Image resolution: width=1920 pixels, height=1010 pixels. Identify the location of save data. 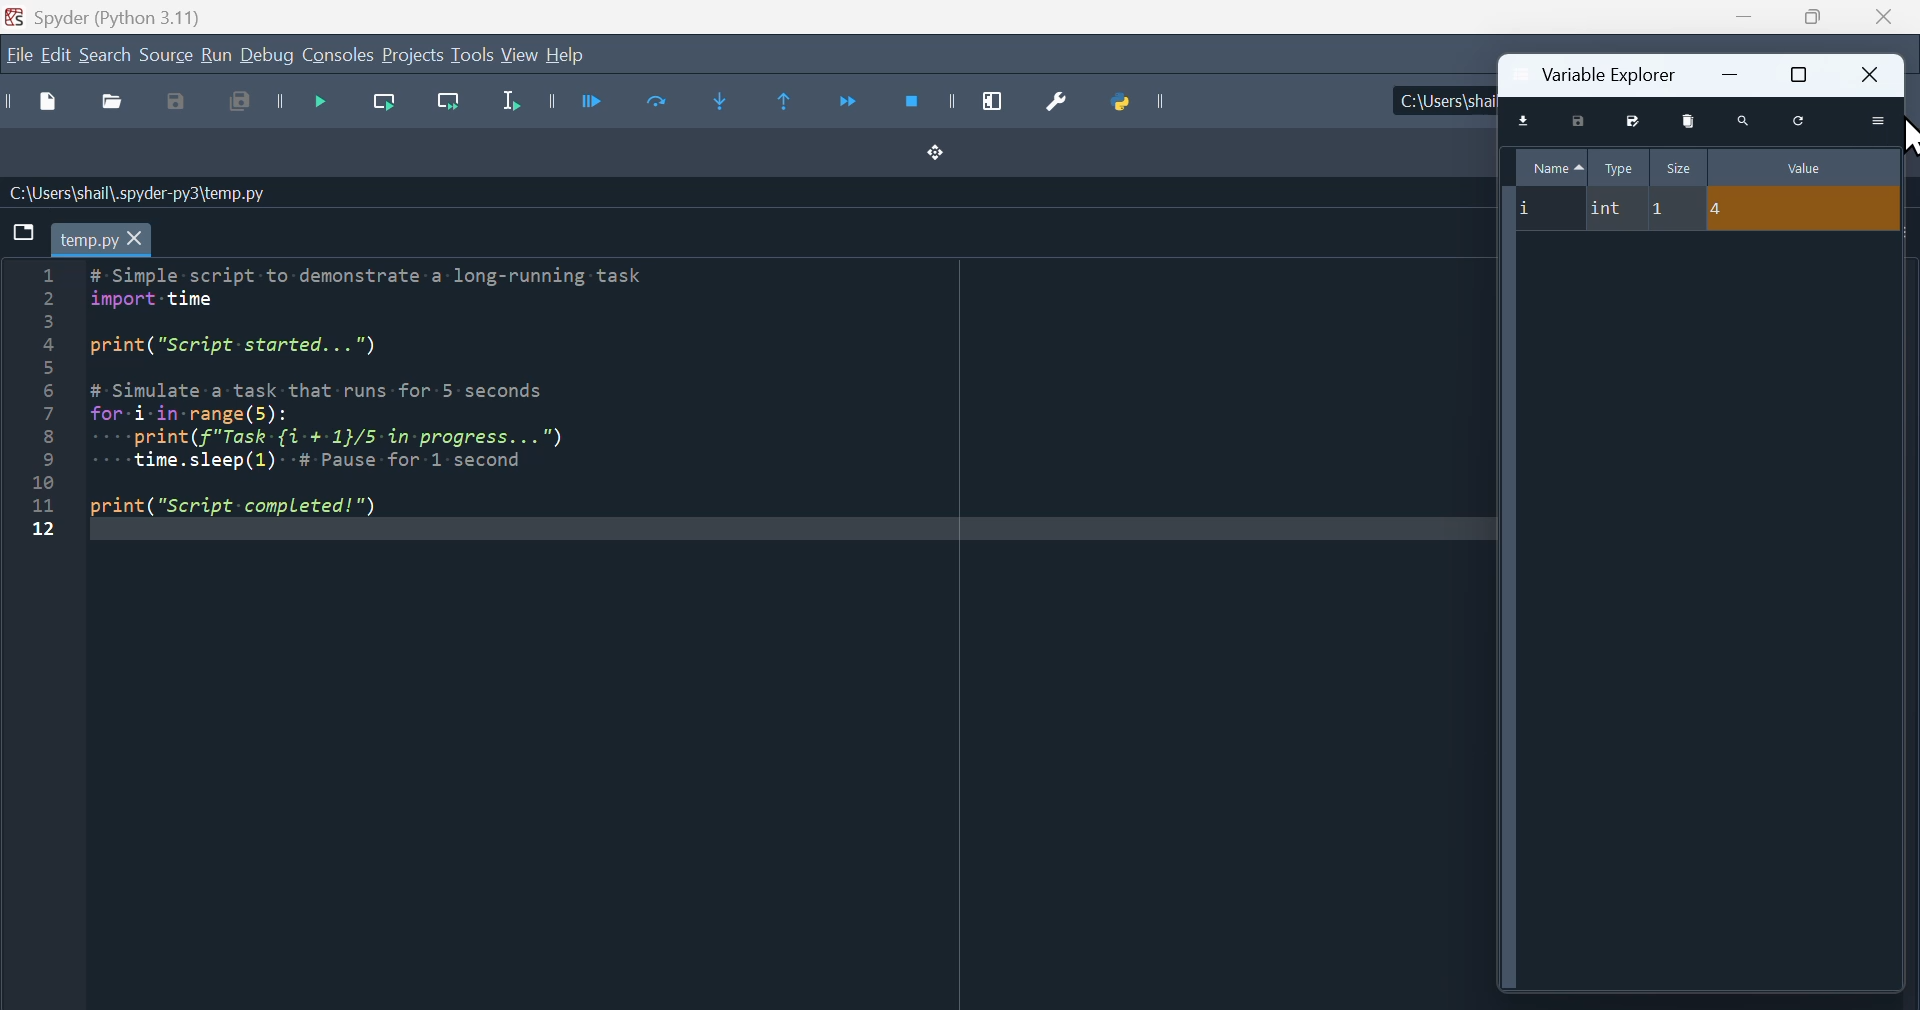
(1578, 121).